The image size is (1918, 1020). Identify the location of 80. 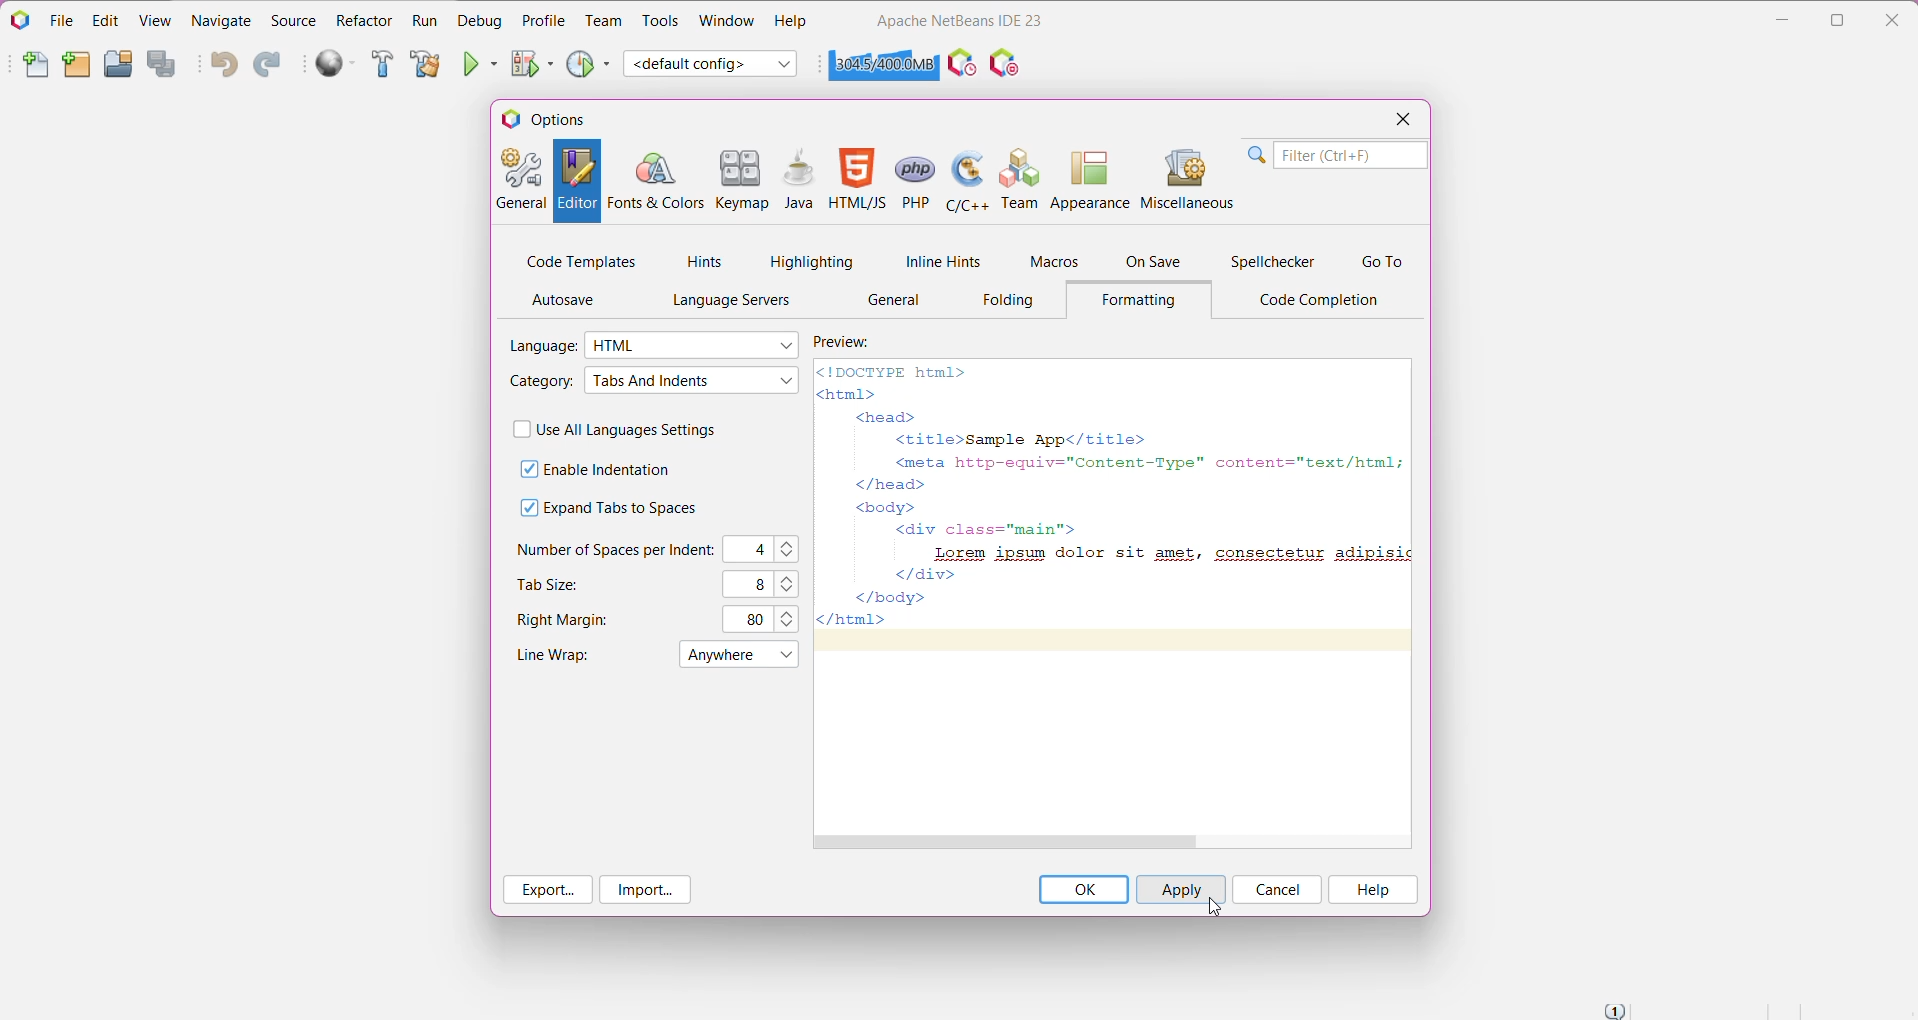
(752, 619).